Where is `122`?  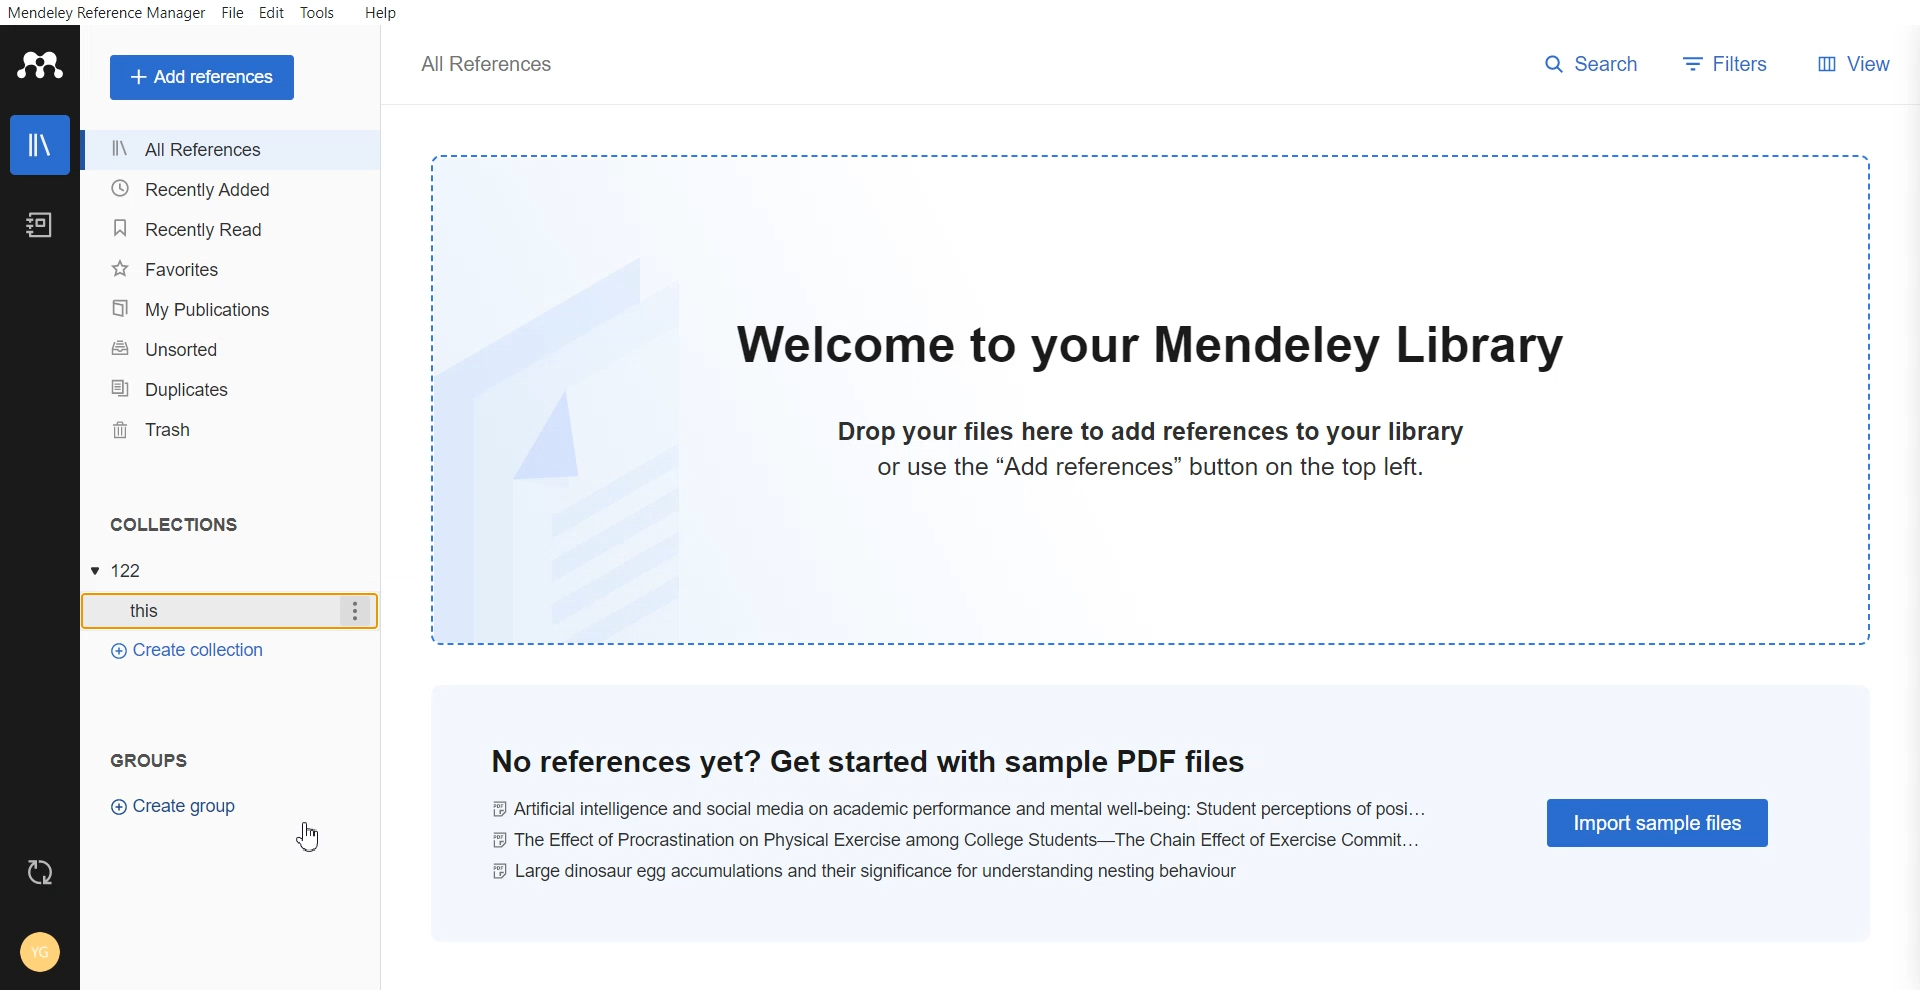
122 is located at coordinates (139, 567).